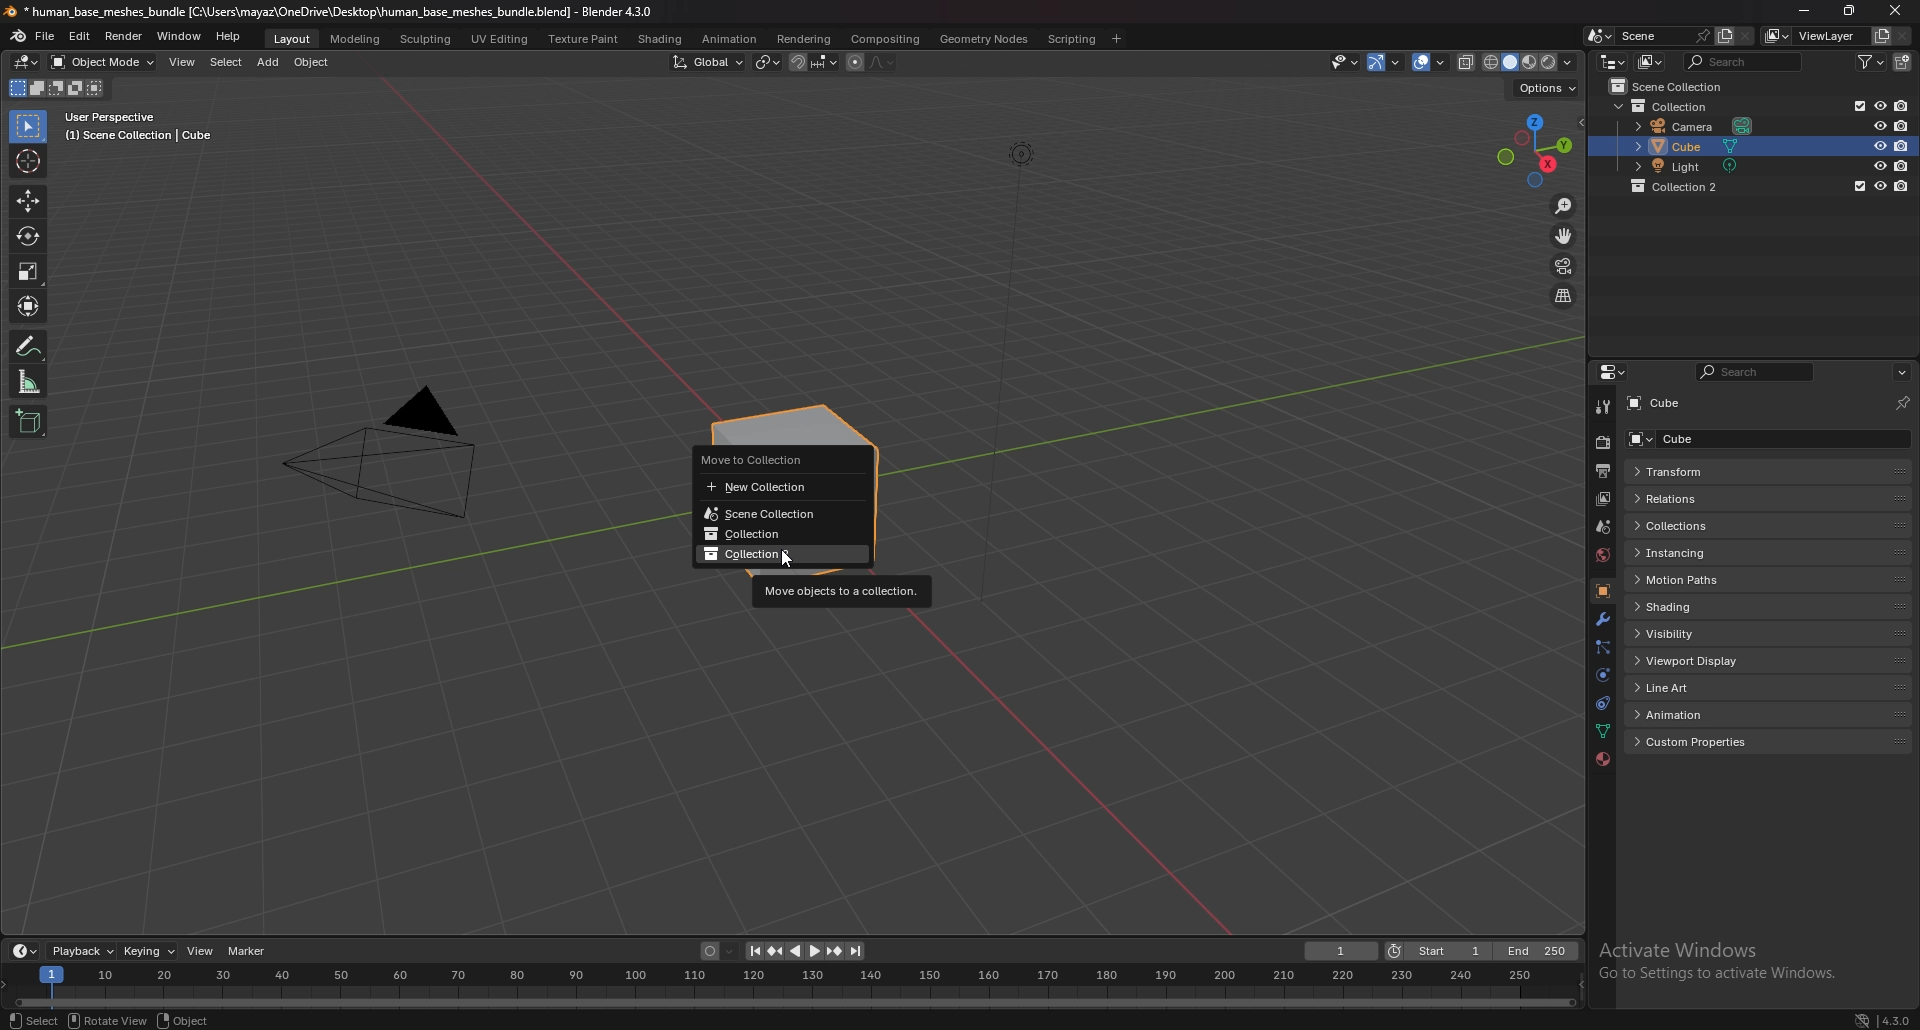 The height and width of the screenshot is (1030, 1920). What do you see at coordinates (1604, 407) in the screenshot?
I see `tool` at bounding box center [1604, 407].